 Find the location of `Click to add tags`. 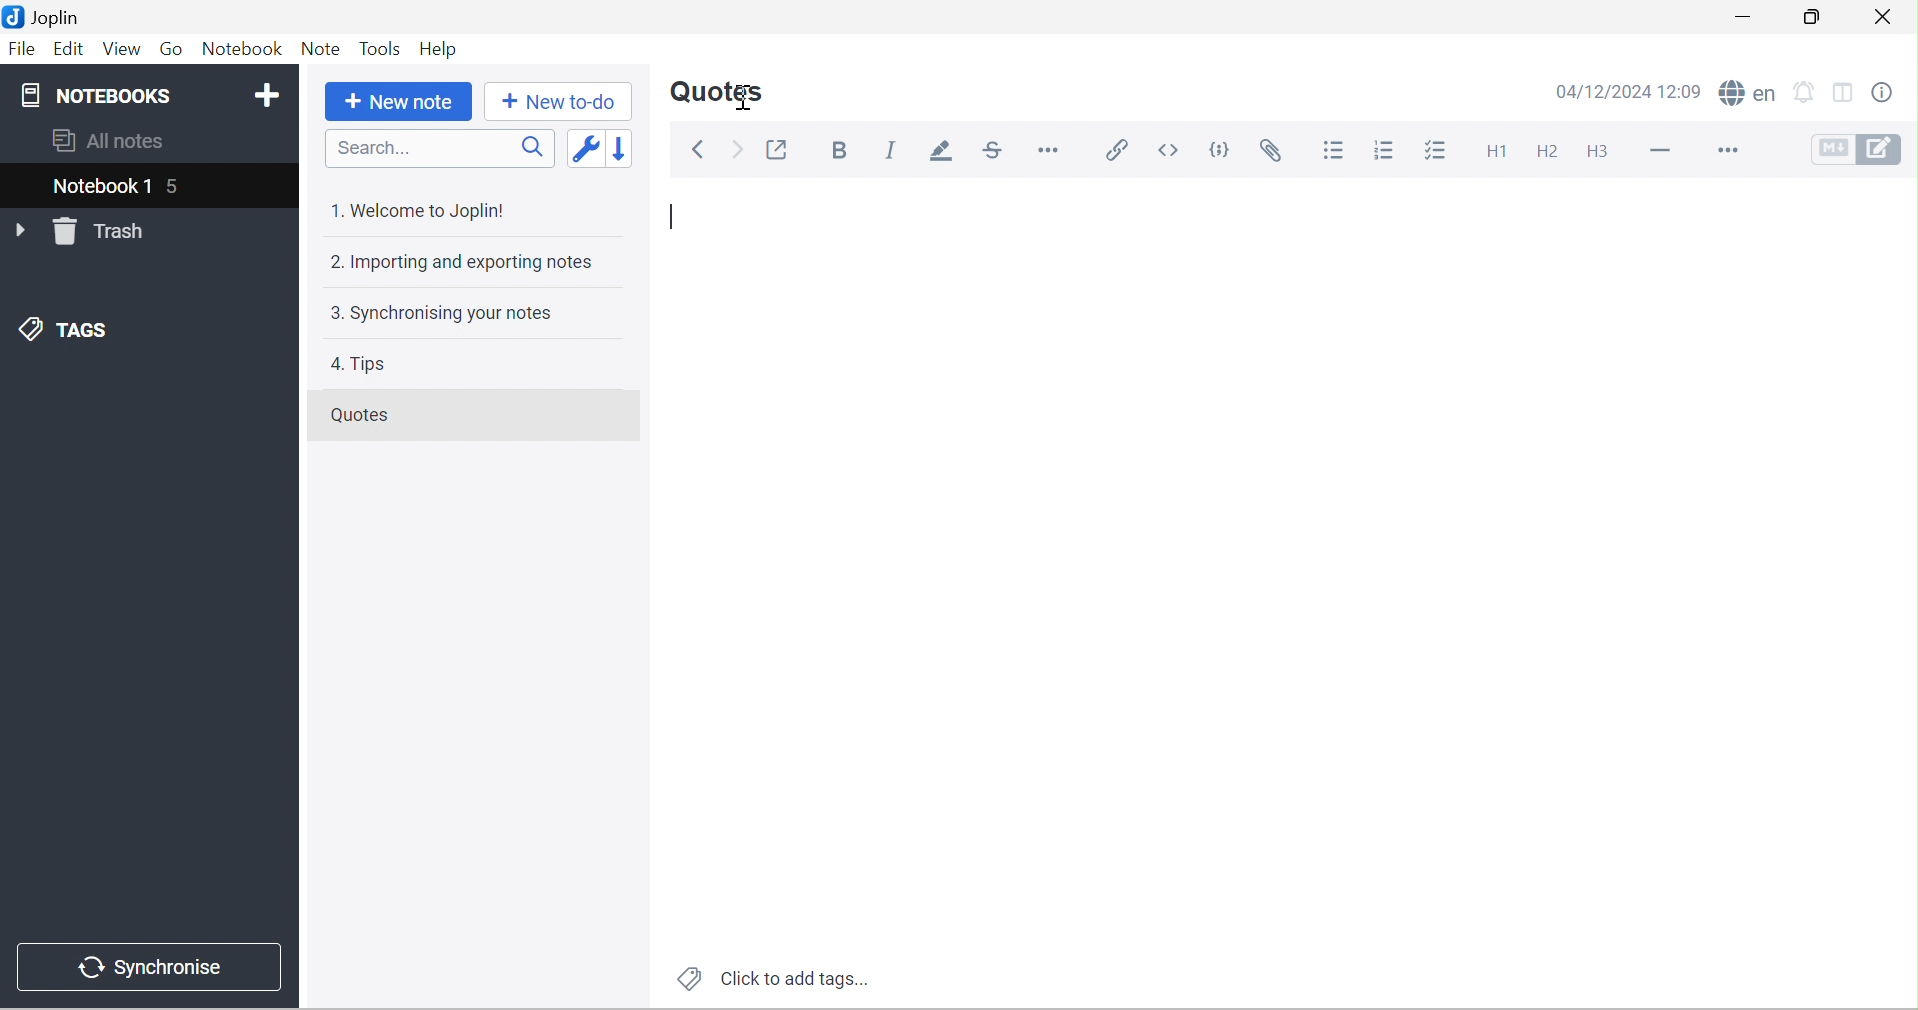

Click to add tags is located at coordinates (776, 977).